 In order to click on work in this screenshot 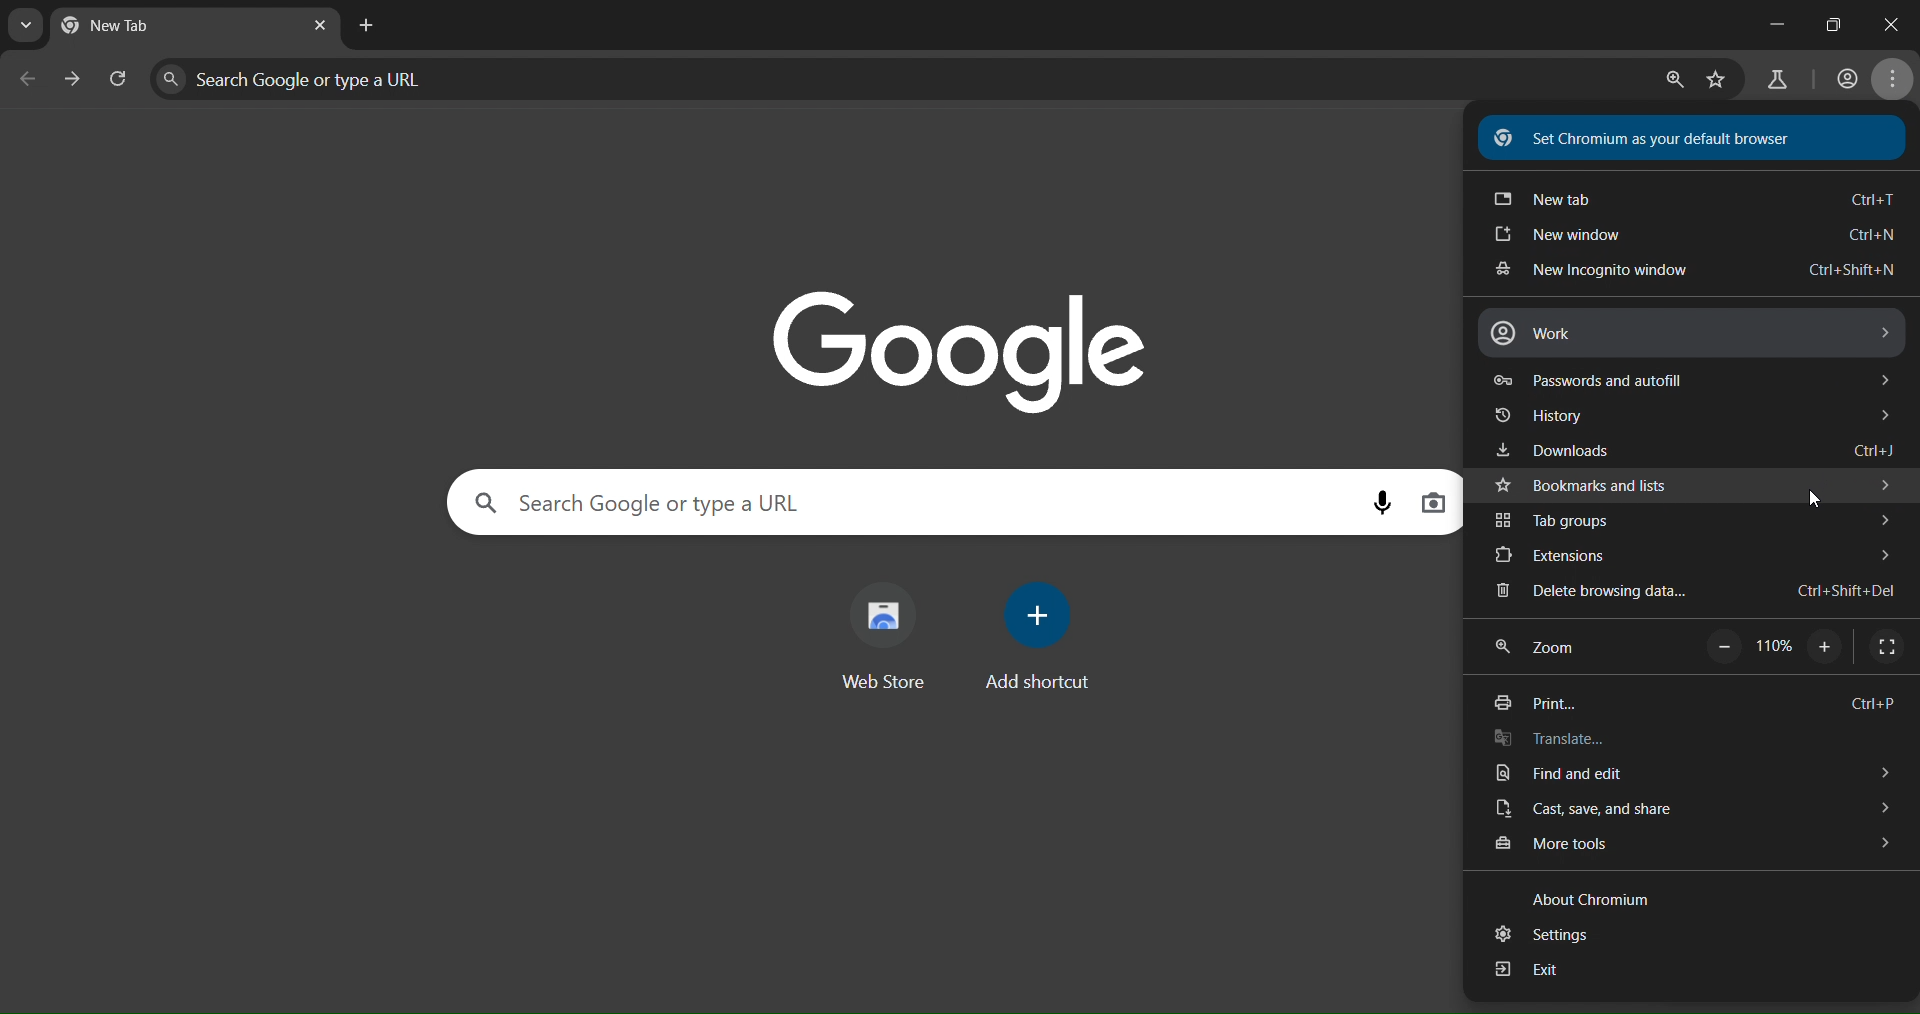, I will do `click(1703, 336)`.